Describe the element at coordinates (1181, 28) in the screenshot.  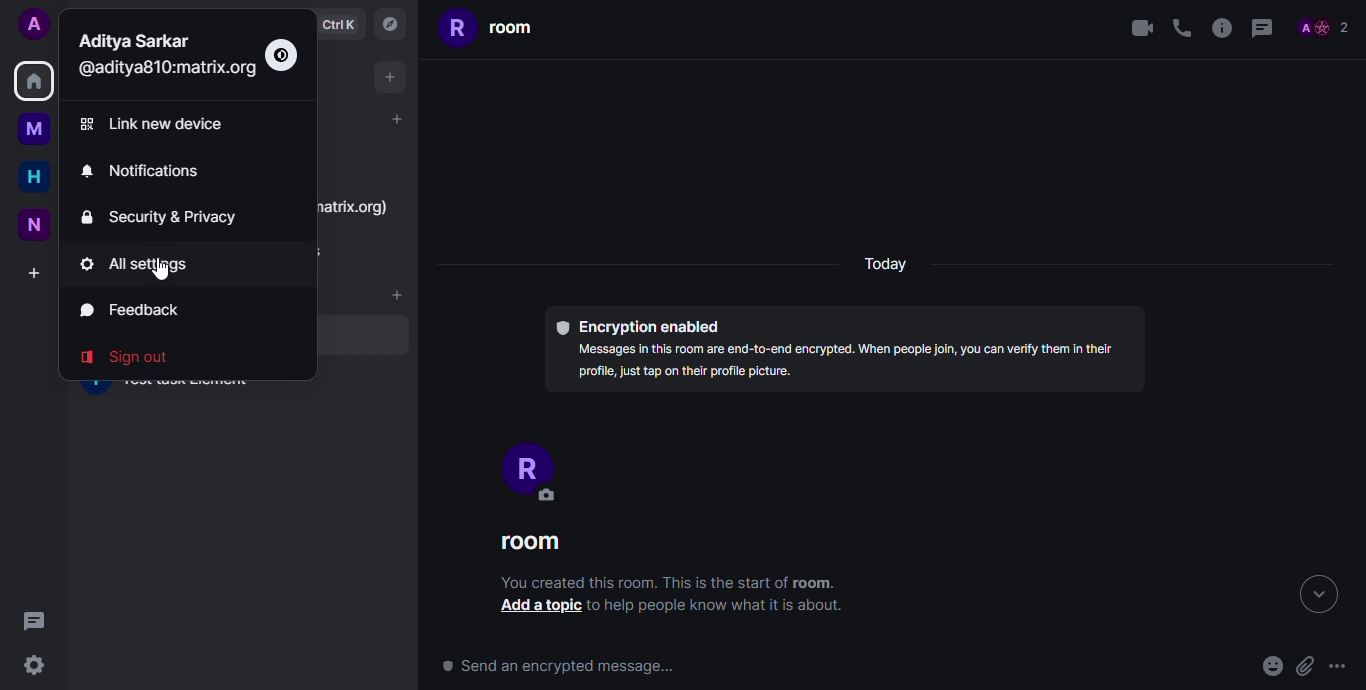
I see `voice call` at that location.